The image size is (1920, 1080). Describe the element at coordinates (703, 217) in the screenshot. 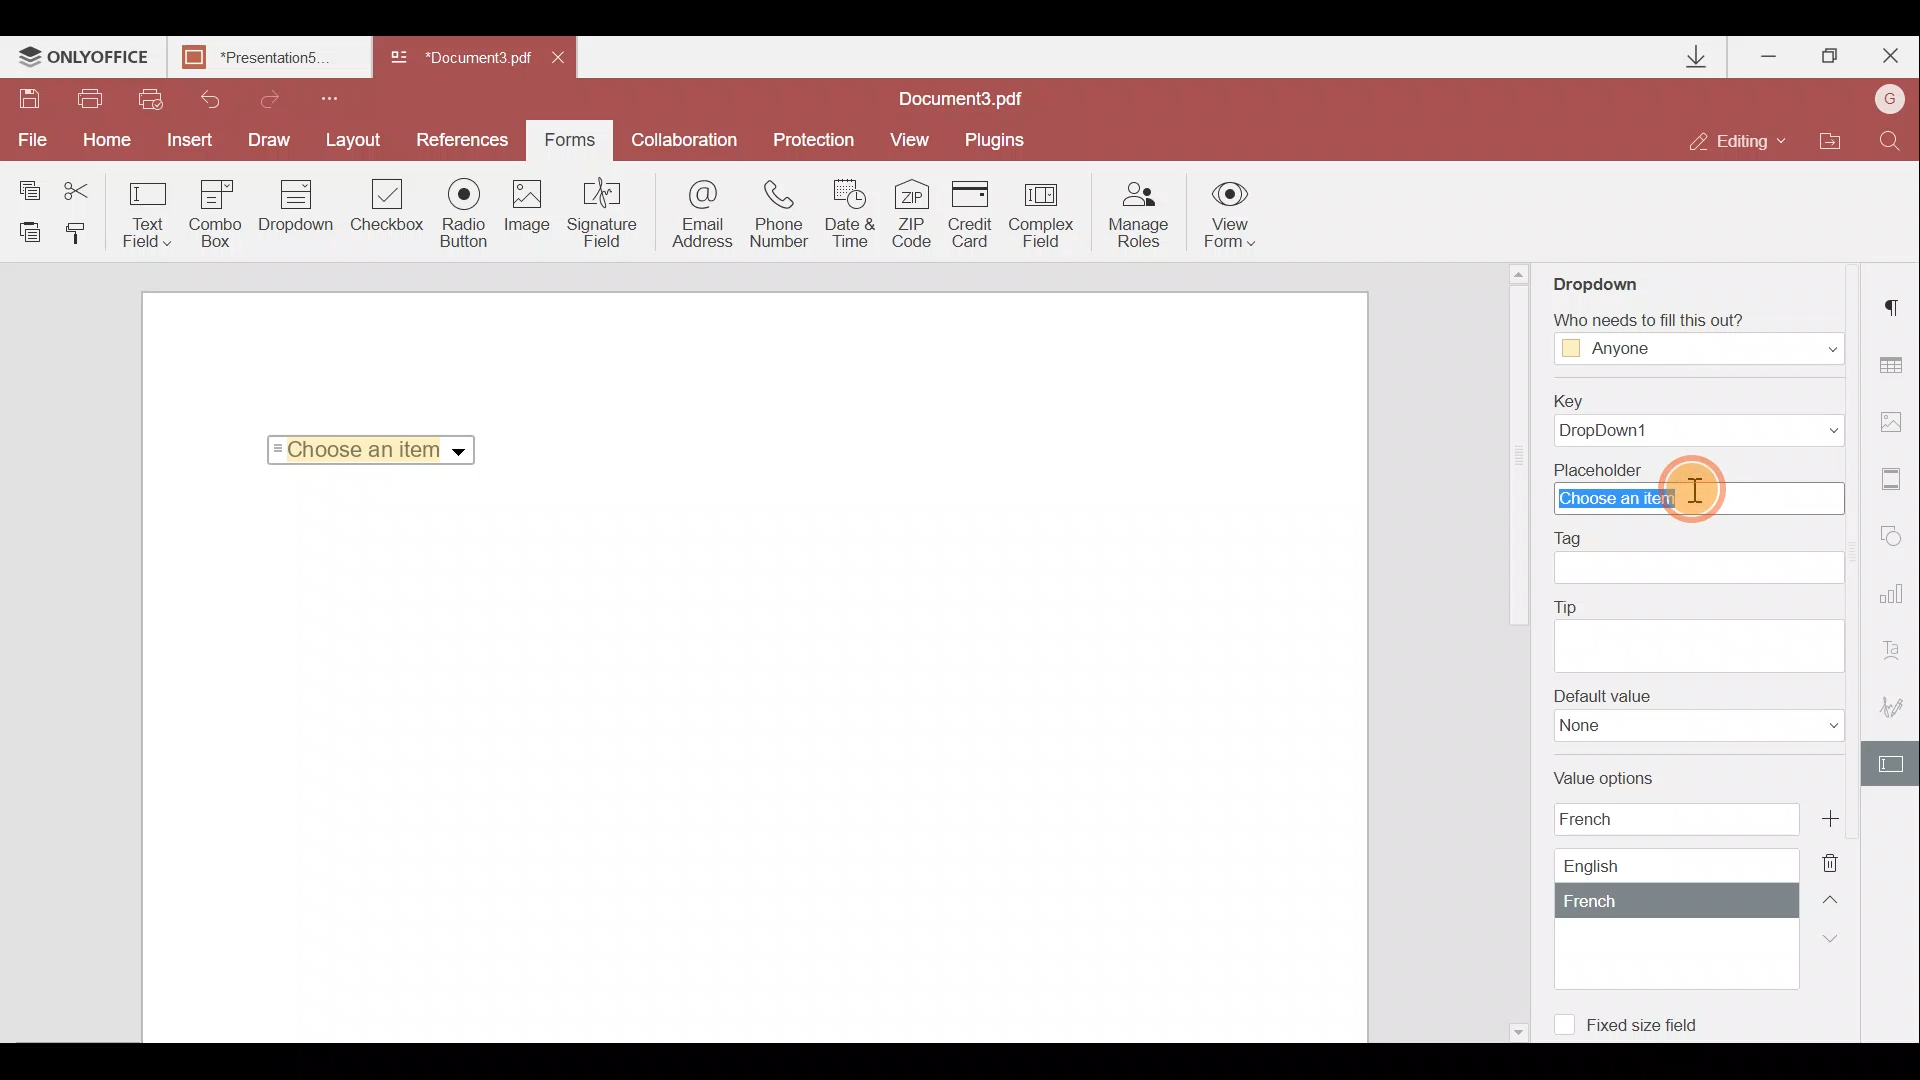

I see `Email address` at that location.